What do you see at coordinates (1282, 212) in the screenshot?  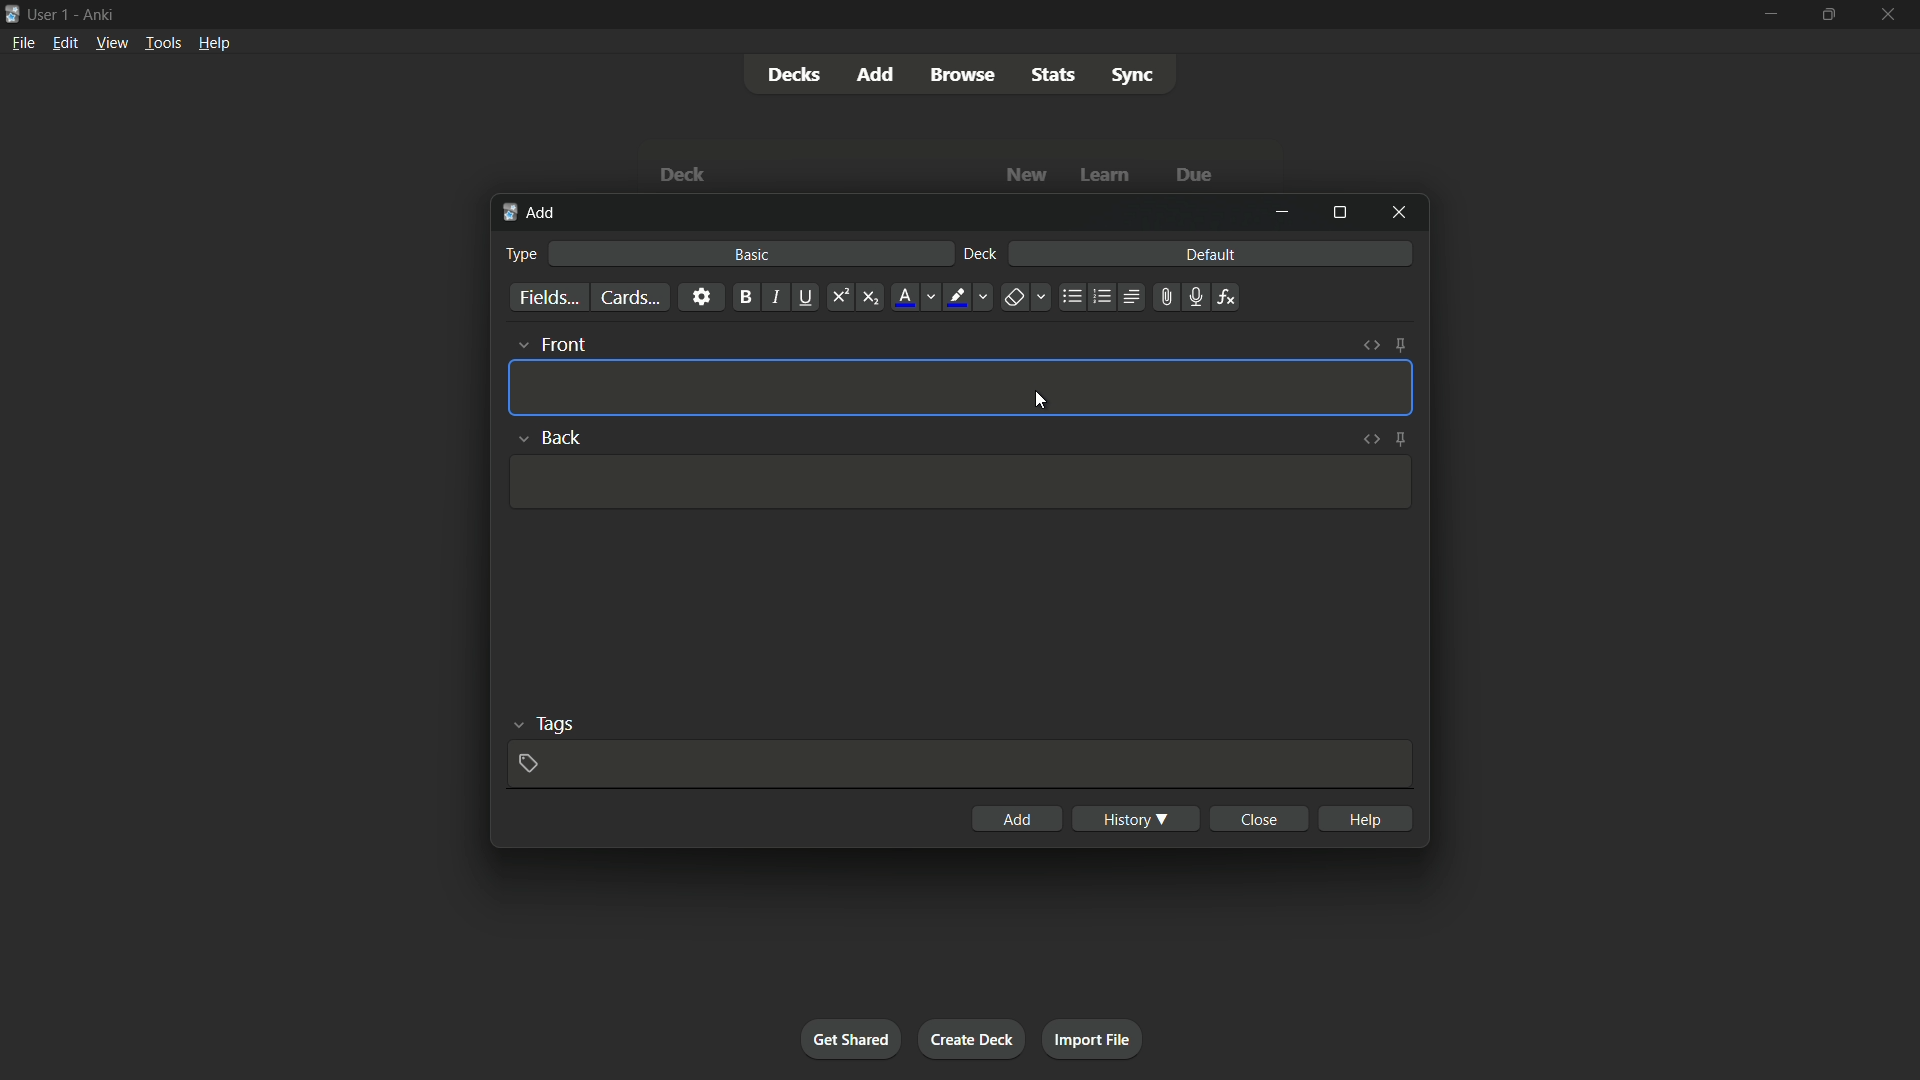 I see `minimize` at bounding box center [1282, 212].